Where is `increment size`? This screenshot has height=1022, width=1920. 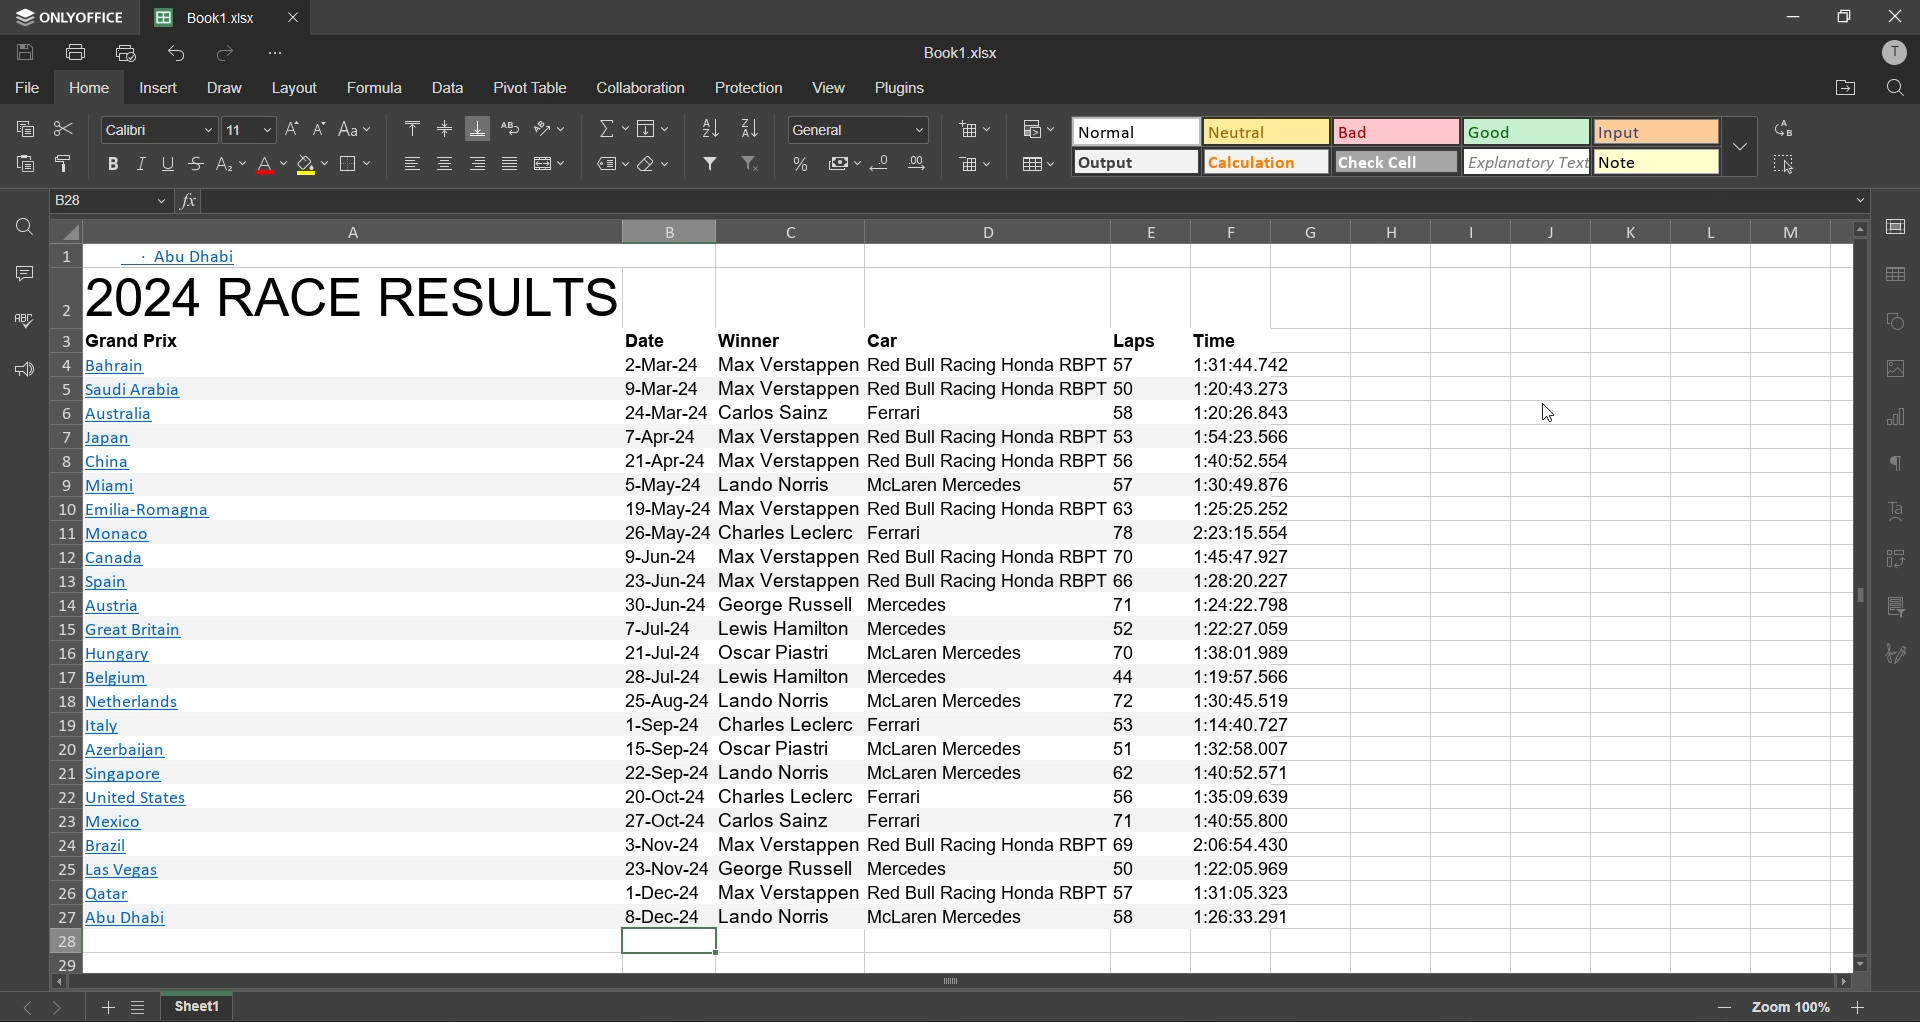
increment size is located at coordinates (292, 129).